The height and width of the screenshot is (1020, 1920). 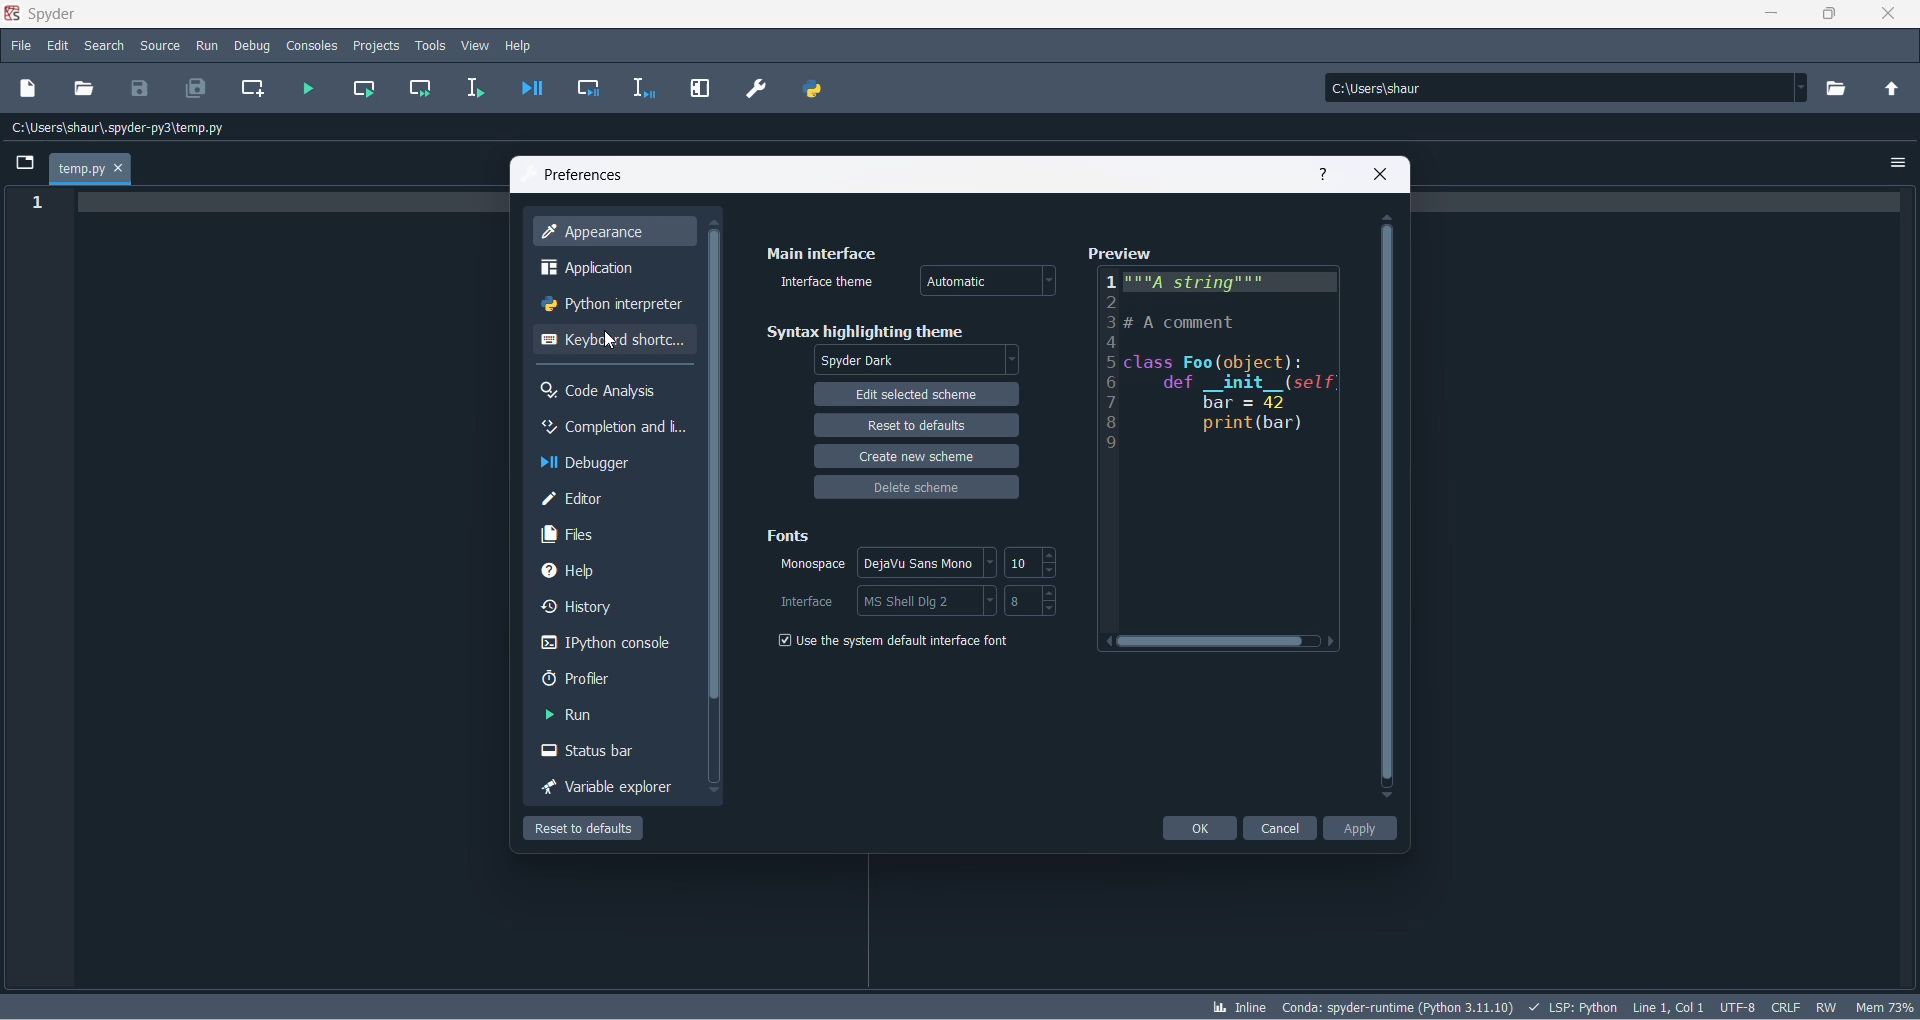 What do you see at coordinates (788, 538) in the screenshot?
I see `fonts` at bounding box center [788, 538].